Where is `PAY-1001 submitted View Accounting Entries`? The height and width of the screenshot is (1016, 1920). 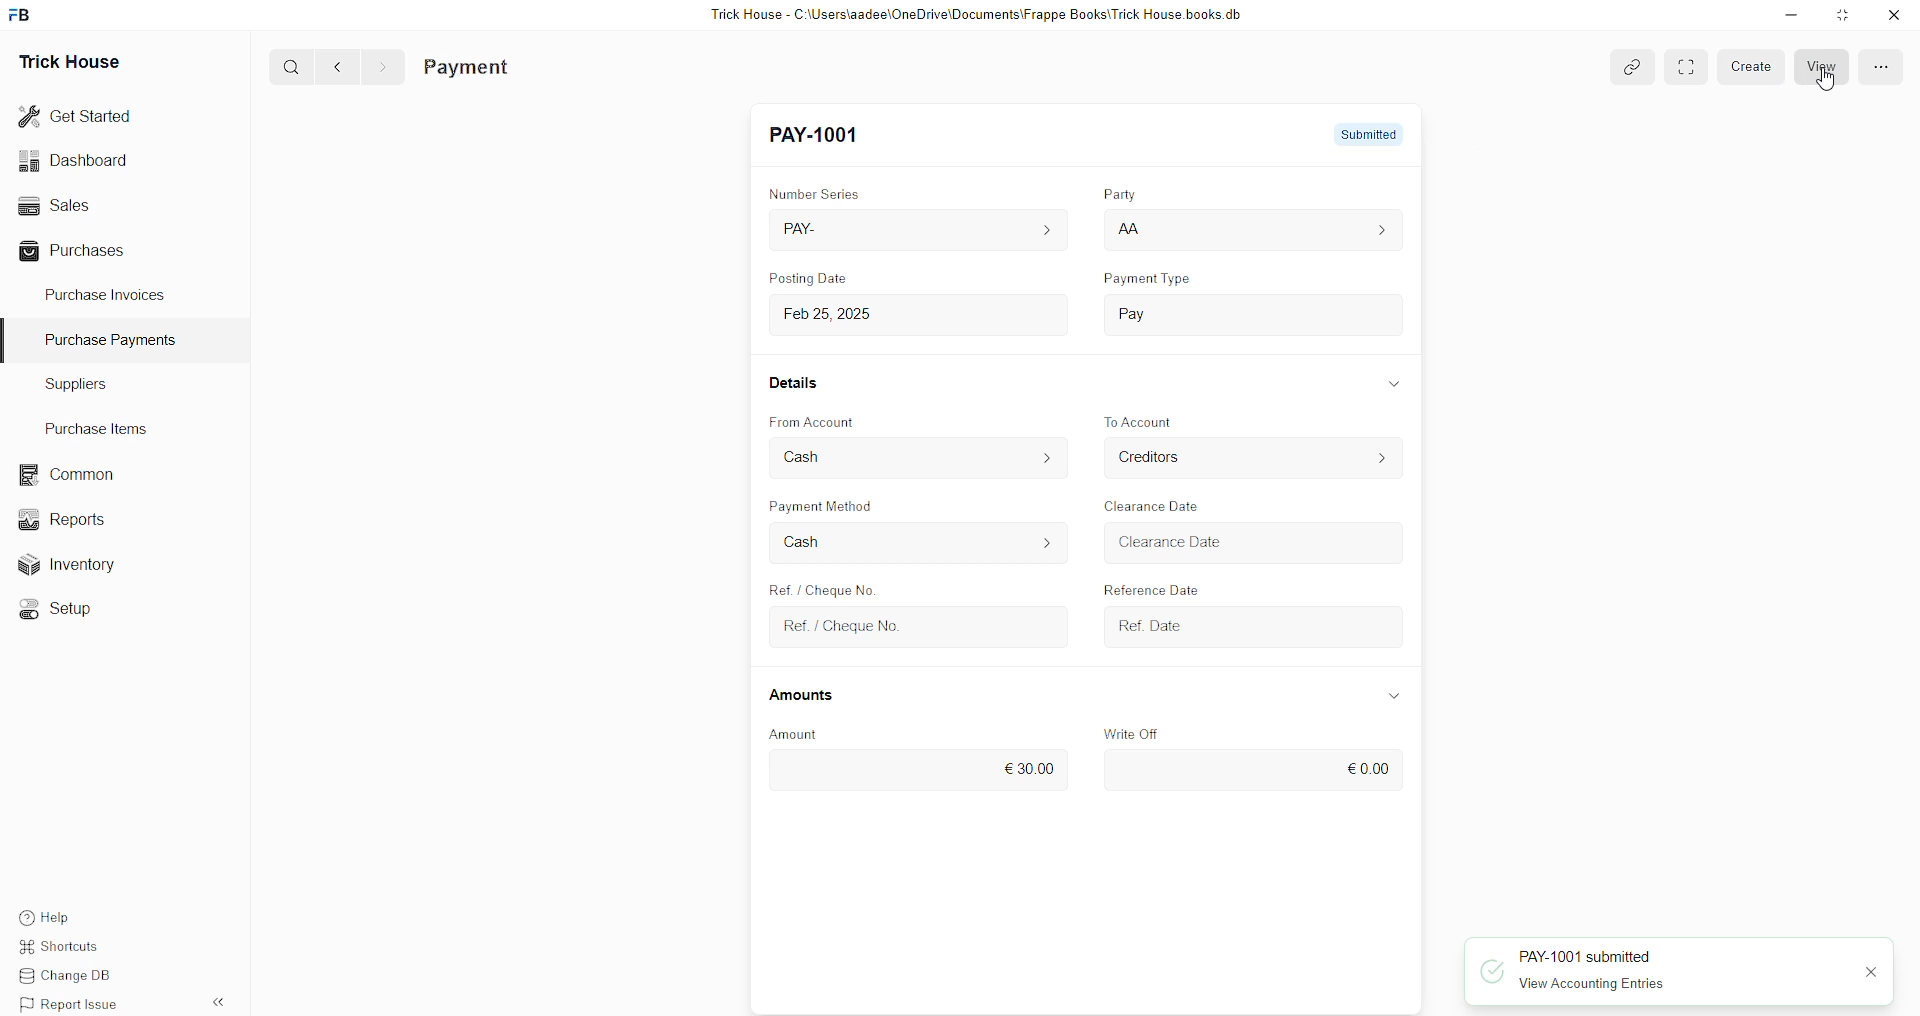 PAY-1001 submitted View Accounting Entries is located at coordinates (1618, 973).